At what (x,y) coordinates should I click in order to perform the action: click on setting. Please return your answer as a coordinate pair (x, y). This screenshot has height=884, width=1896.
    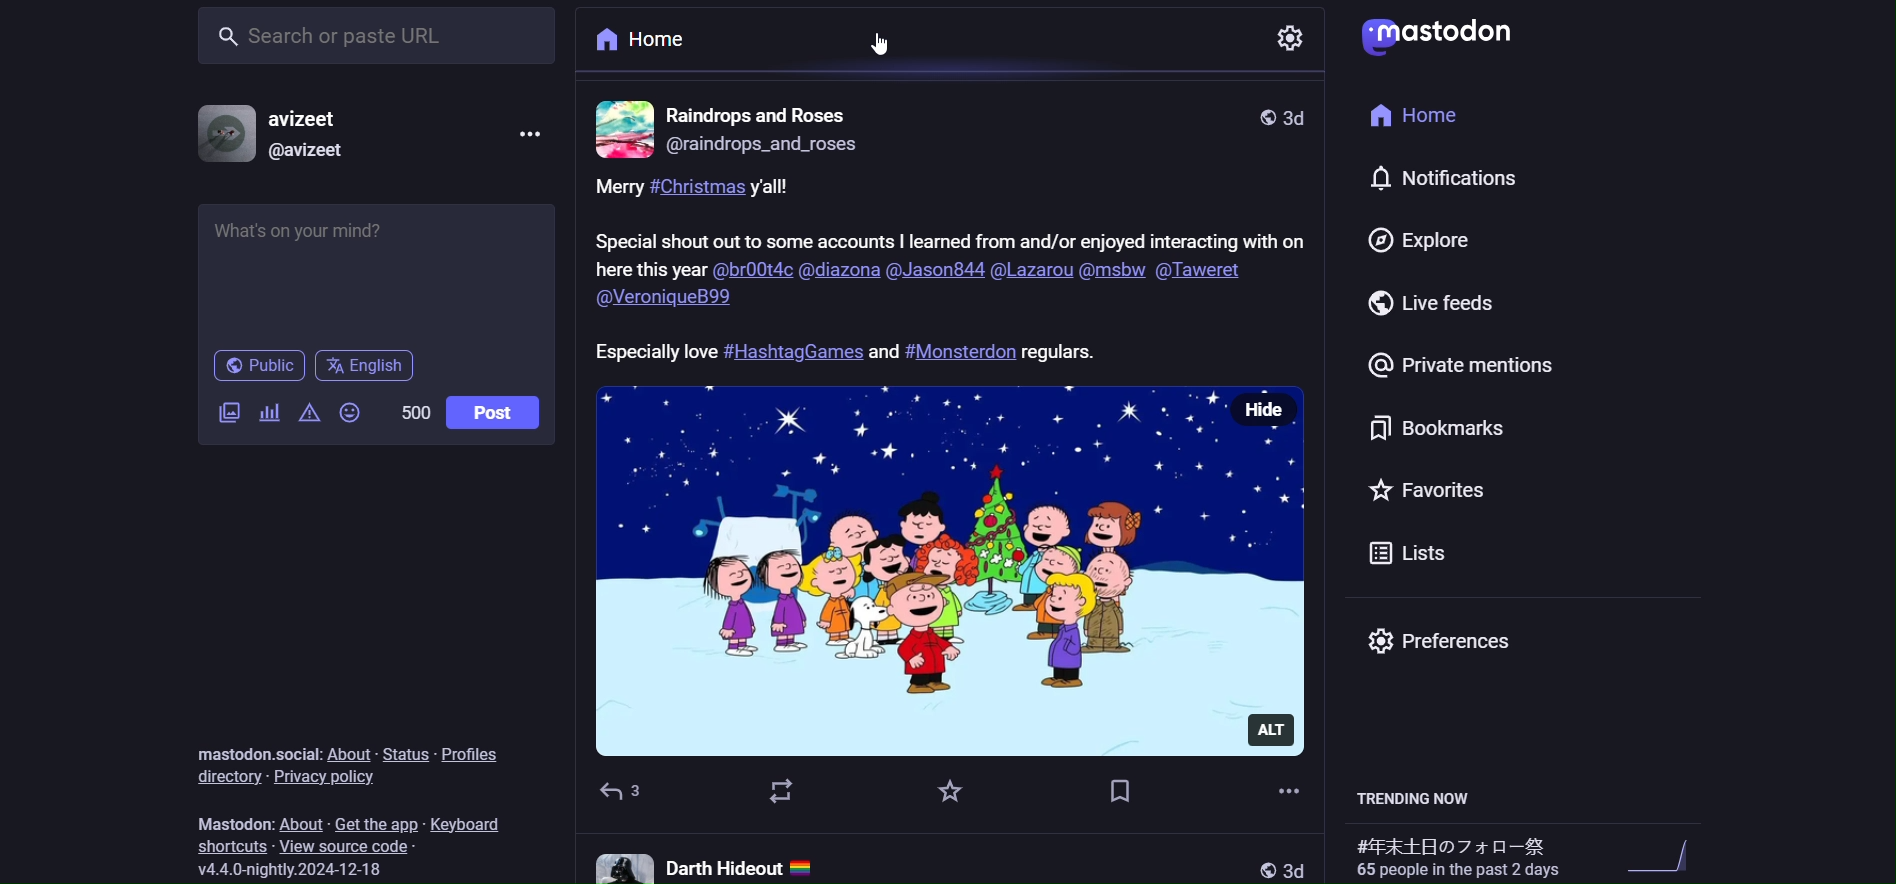
    Looking at the image, I should click on (1292, 41).